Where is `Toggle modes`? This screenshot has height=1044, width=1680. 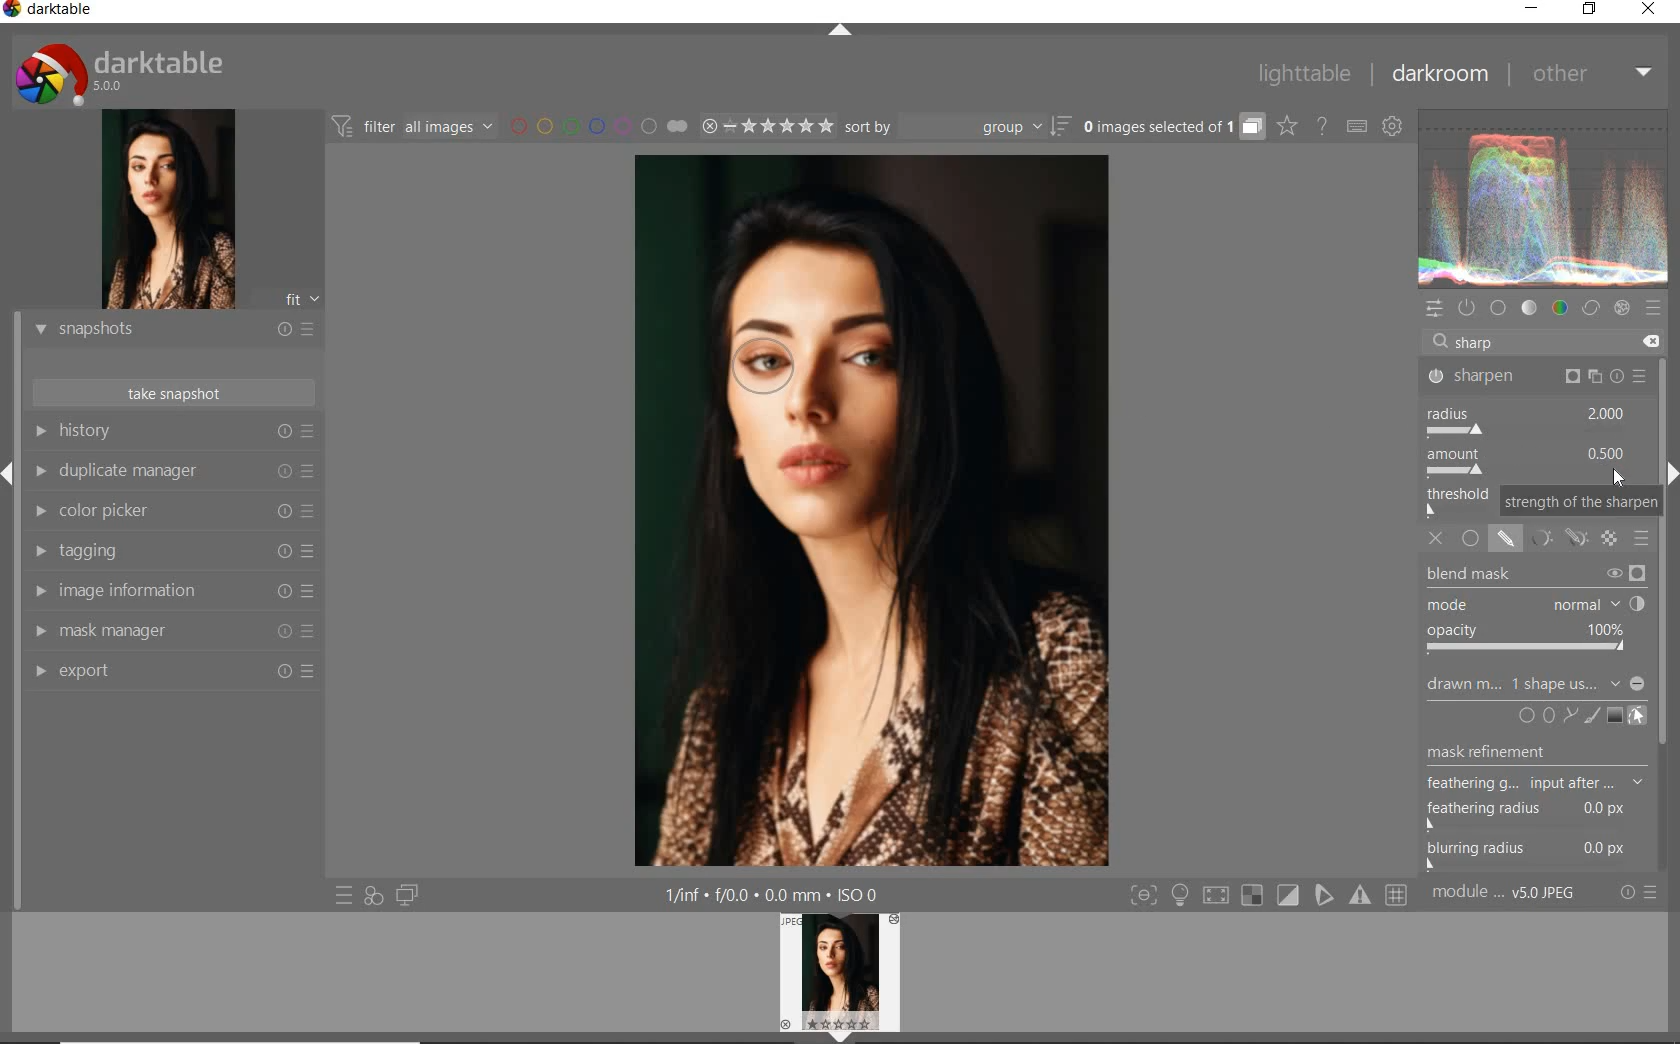 Toggle modes is located at coordinates (1267, 895).